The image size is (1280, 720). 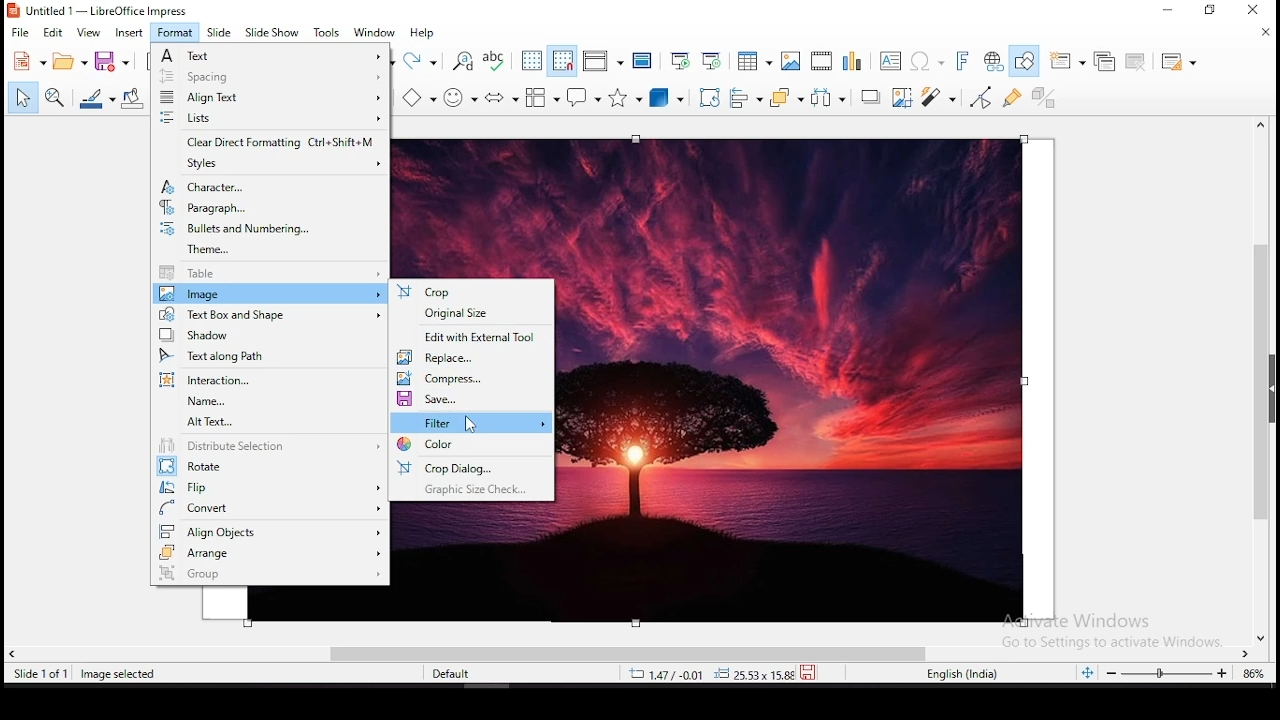 I want to click on format, so click(x=175, y=32).